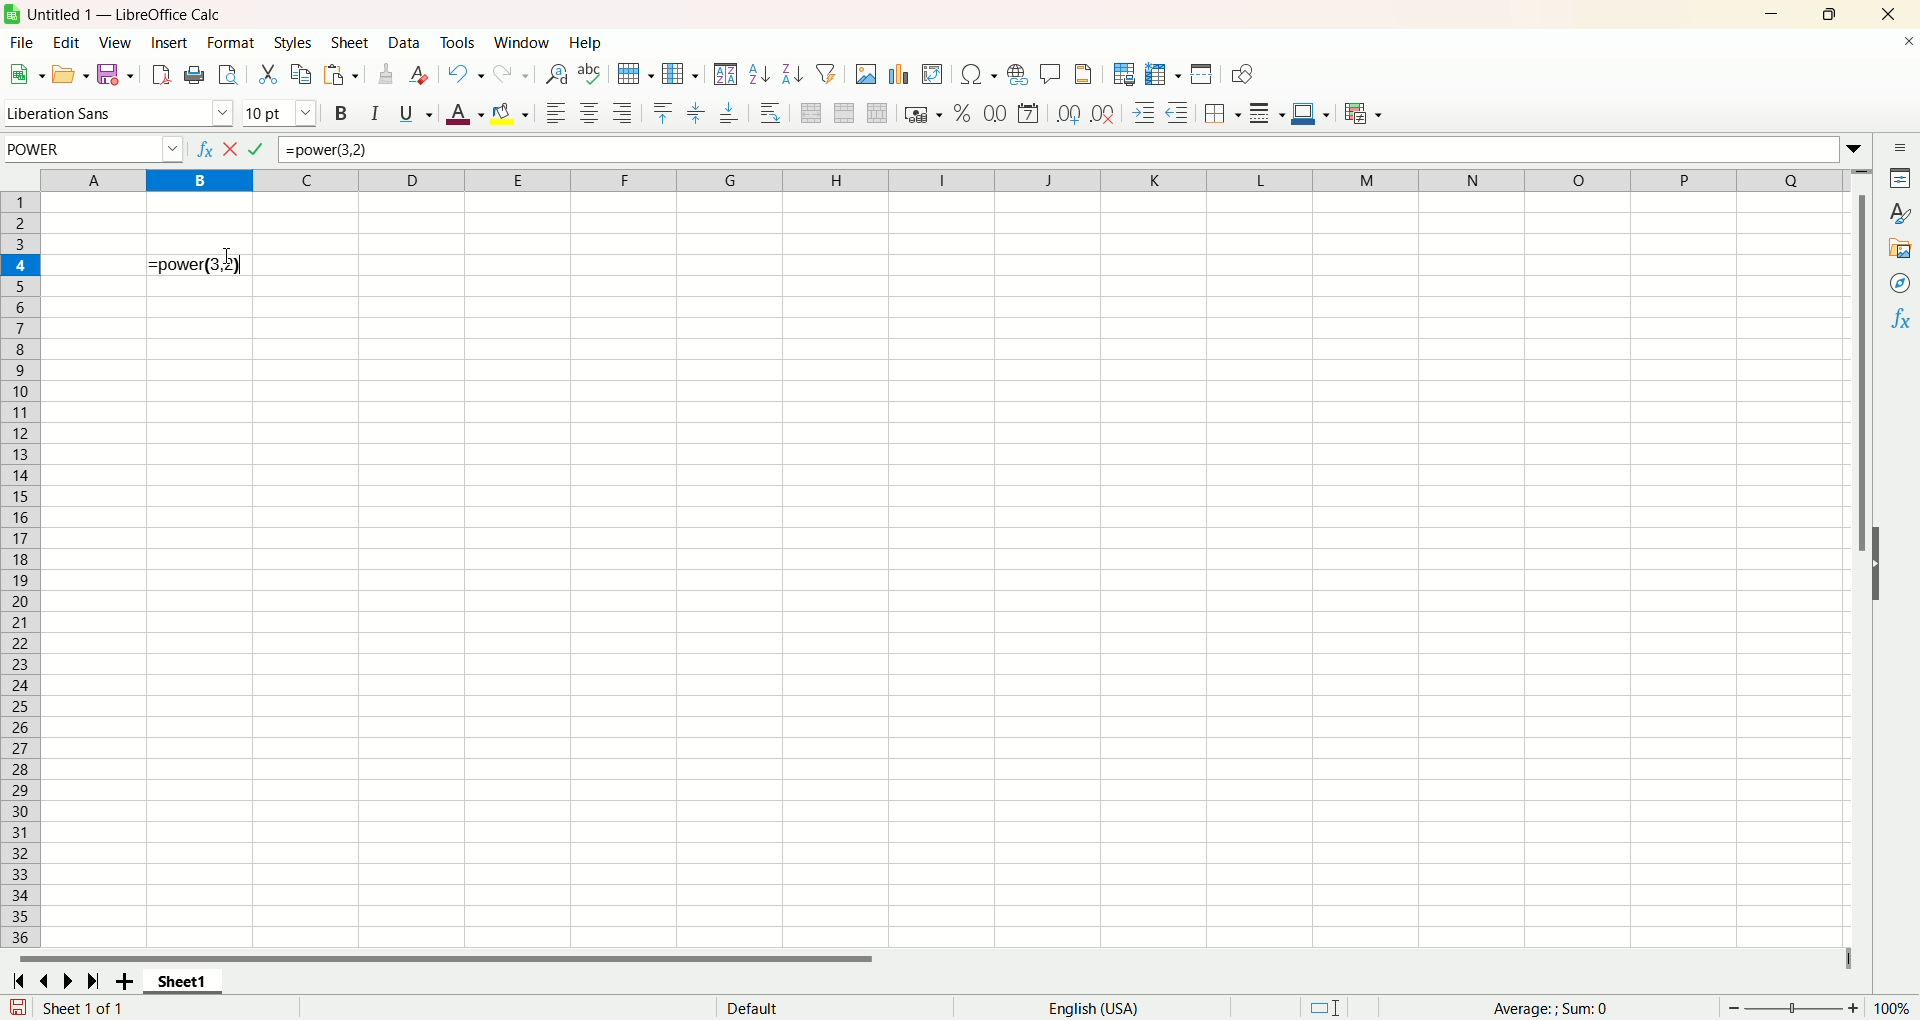 Image resolution: width=1920 pixels, height=1020 pixels. I want to click on functions, so click(1903, 318).